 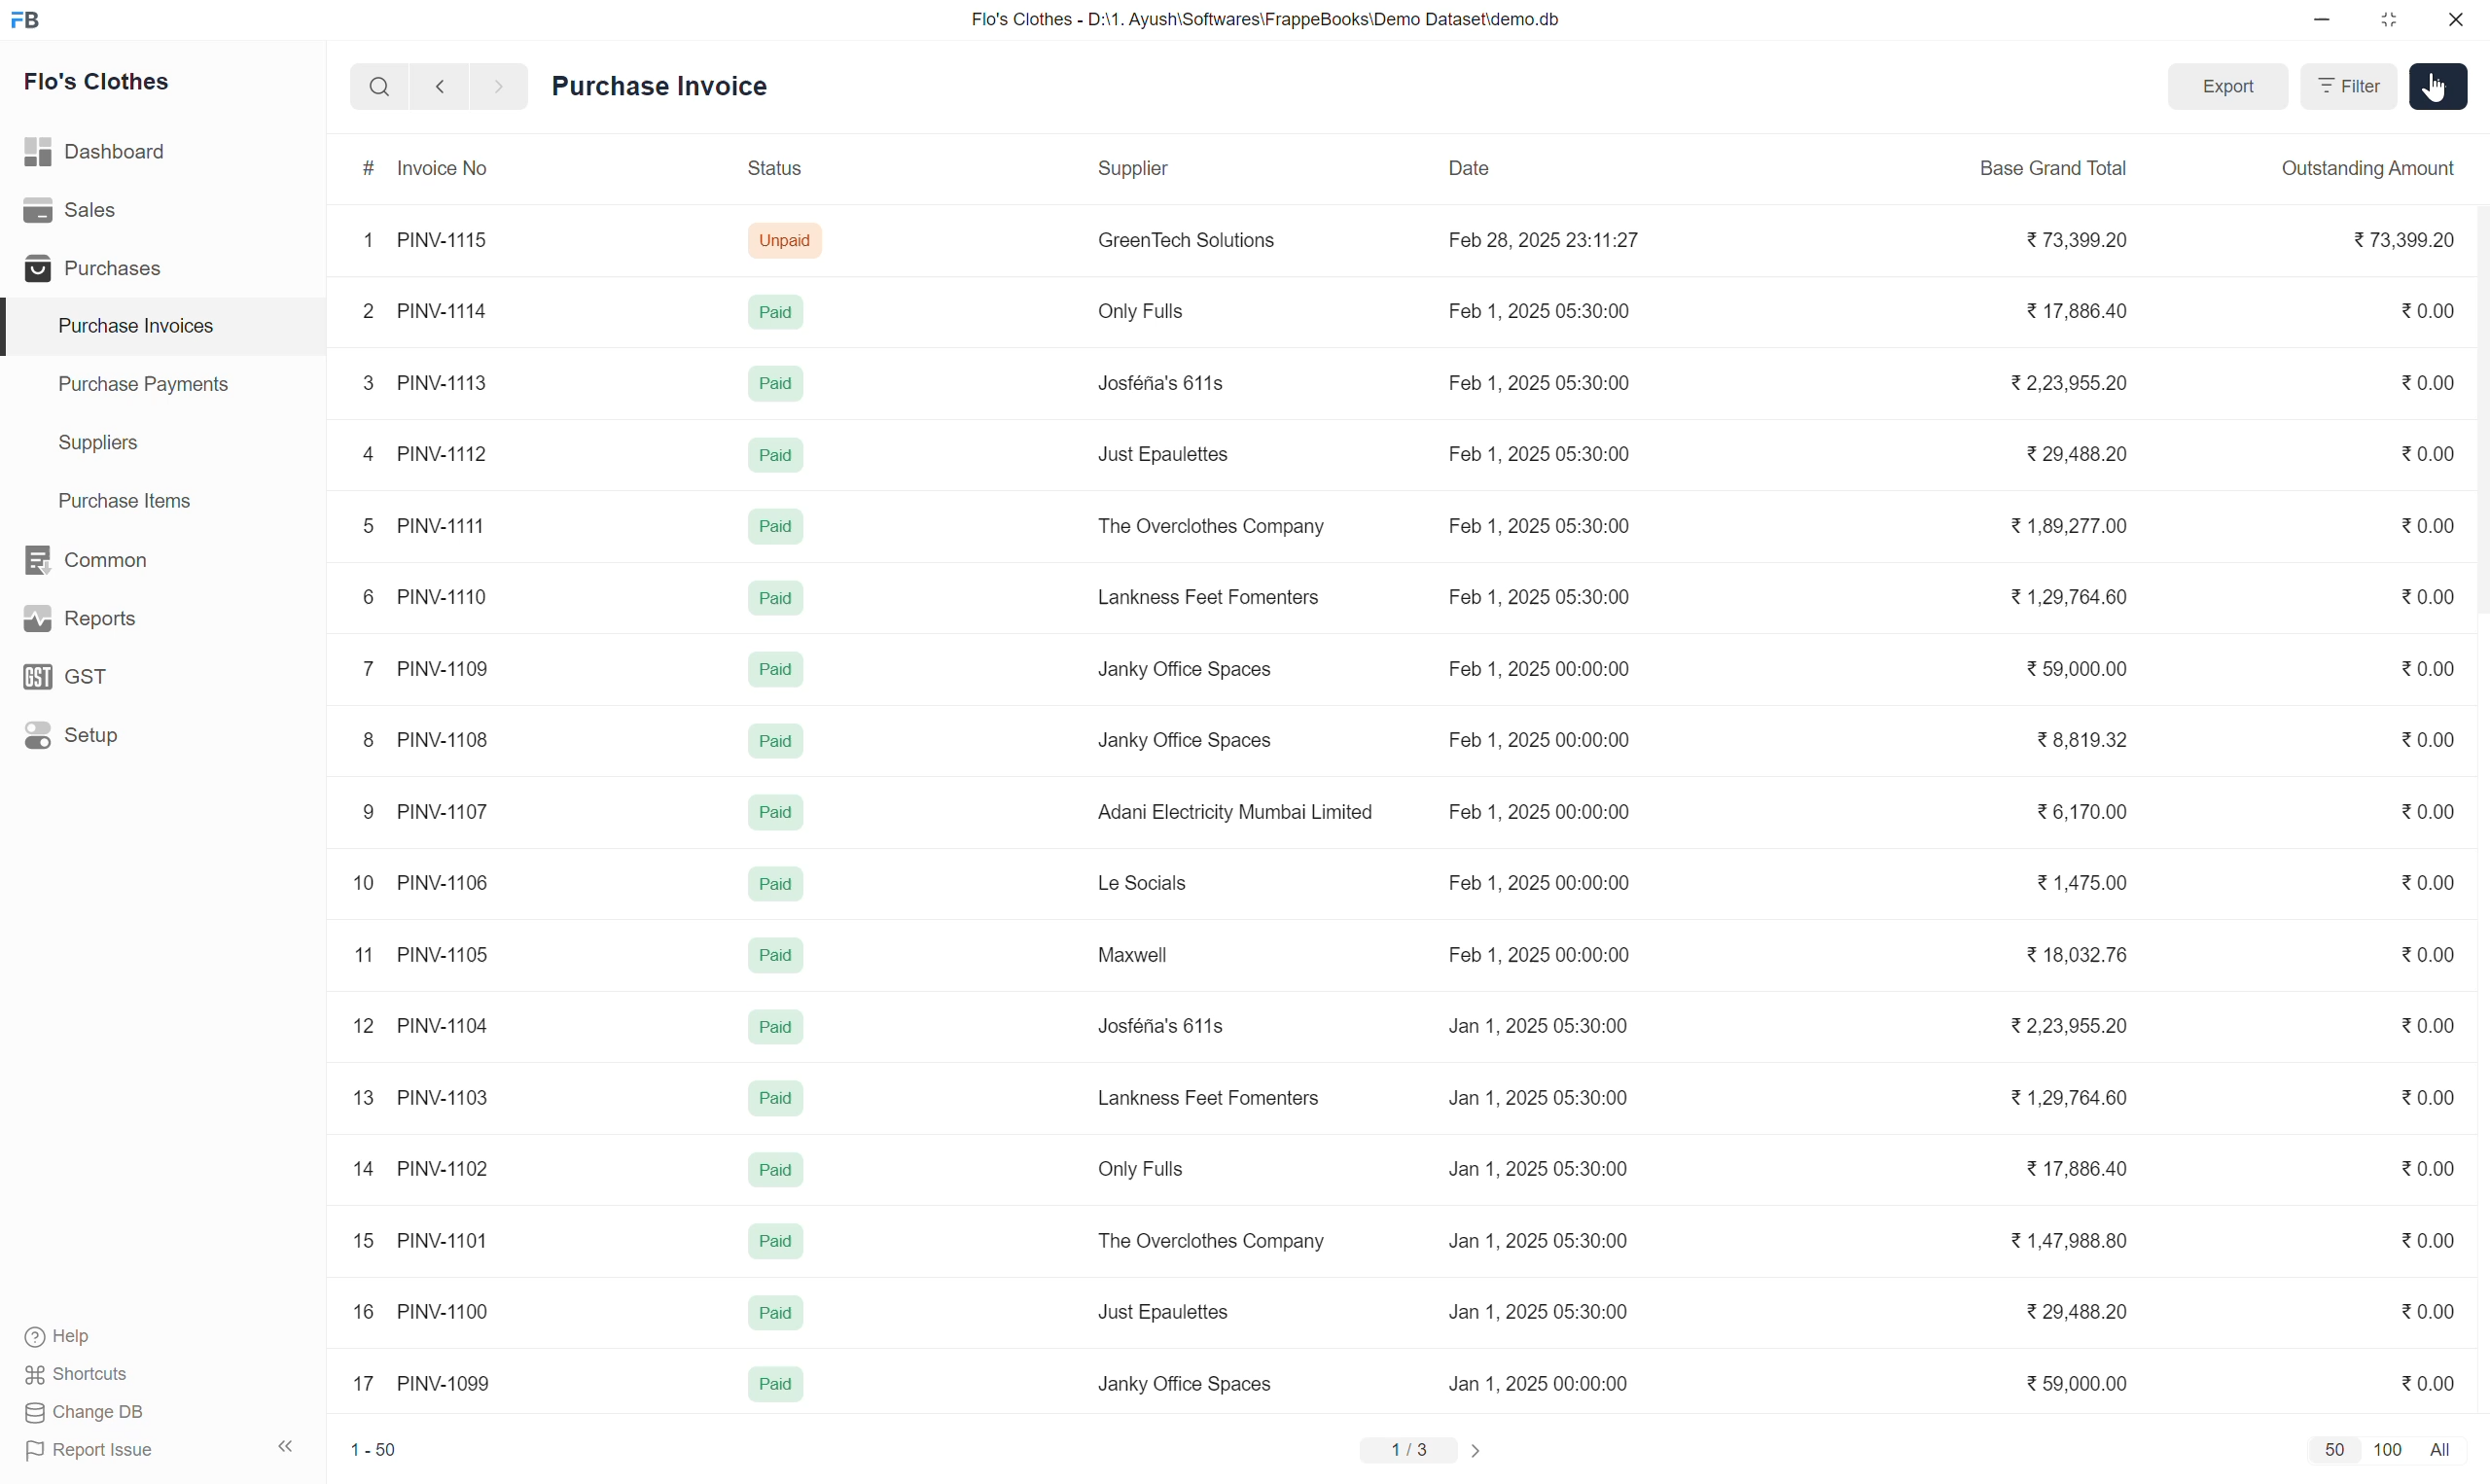 What do you see at coordinates (2092, 959) in the screenshot?
I see `18,032.76` at bounding box center [2092, 959].